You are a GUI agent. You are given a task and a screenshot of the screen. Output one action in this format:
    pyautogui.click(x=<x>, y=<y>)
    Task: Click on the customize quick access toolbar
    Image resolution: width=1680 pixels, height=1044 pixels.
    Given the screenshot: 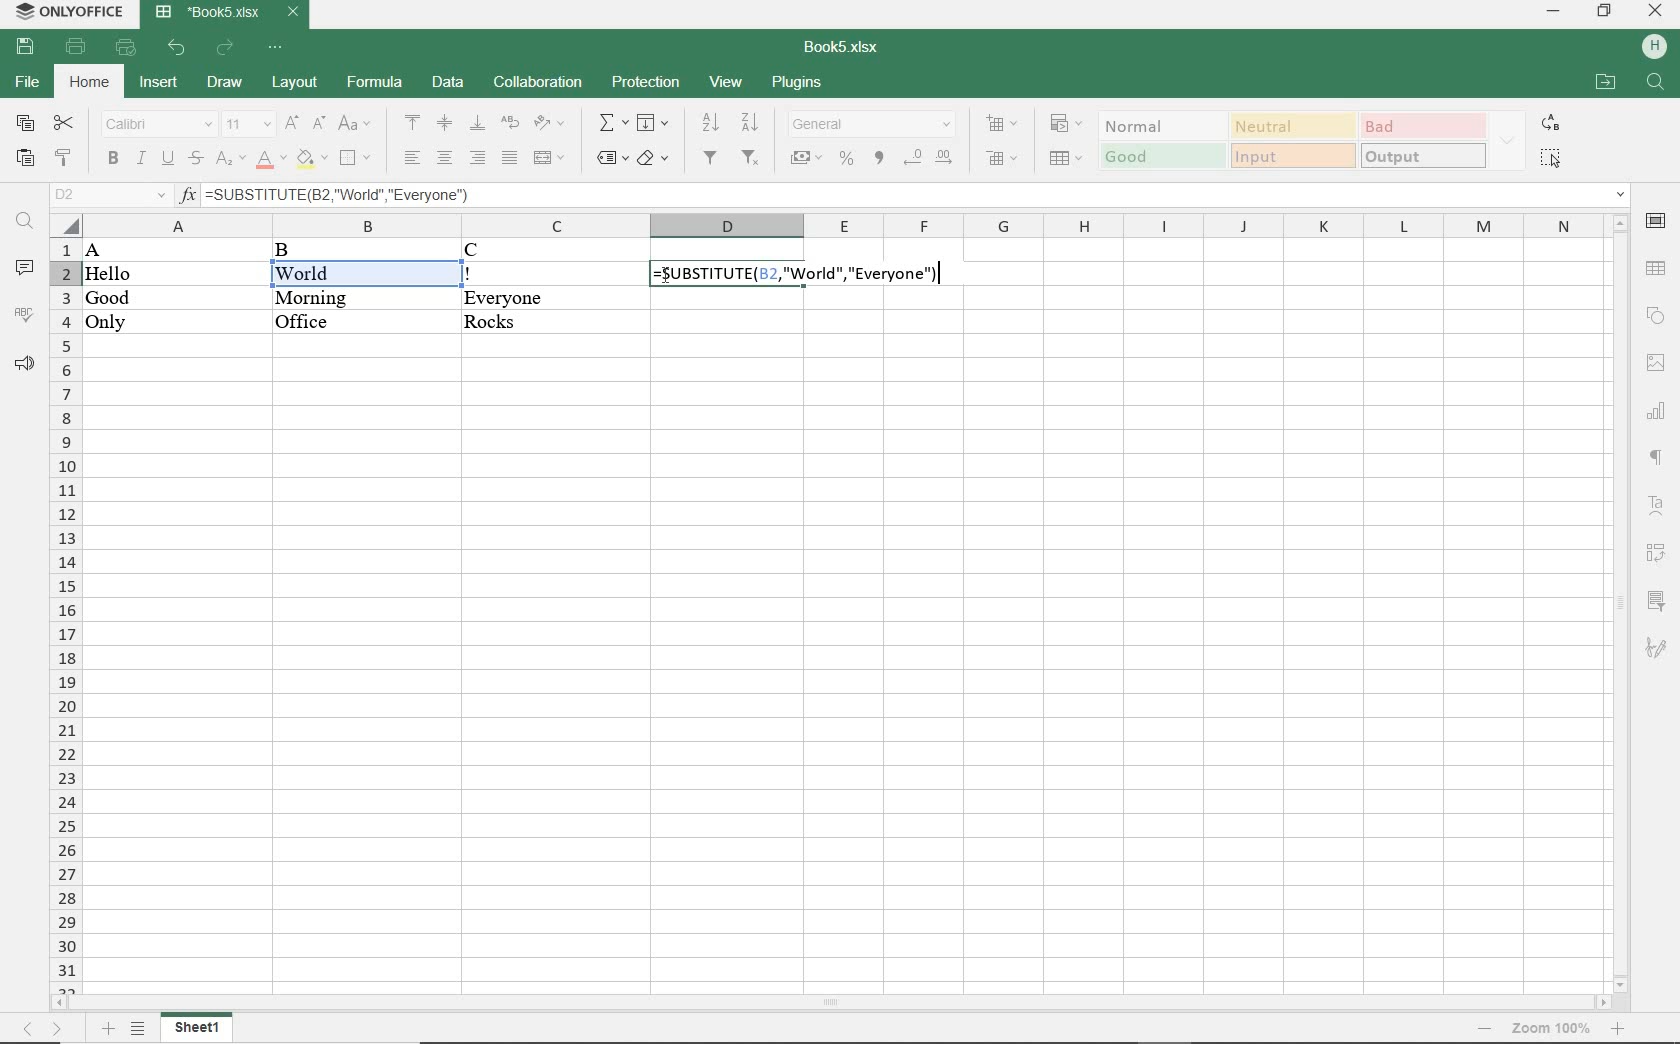 What is the action you would take?
    pyautogui.click(x=275, y=48)
    